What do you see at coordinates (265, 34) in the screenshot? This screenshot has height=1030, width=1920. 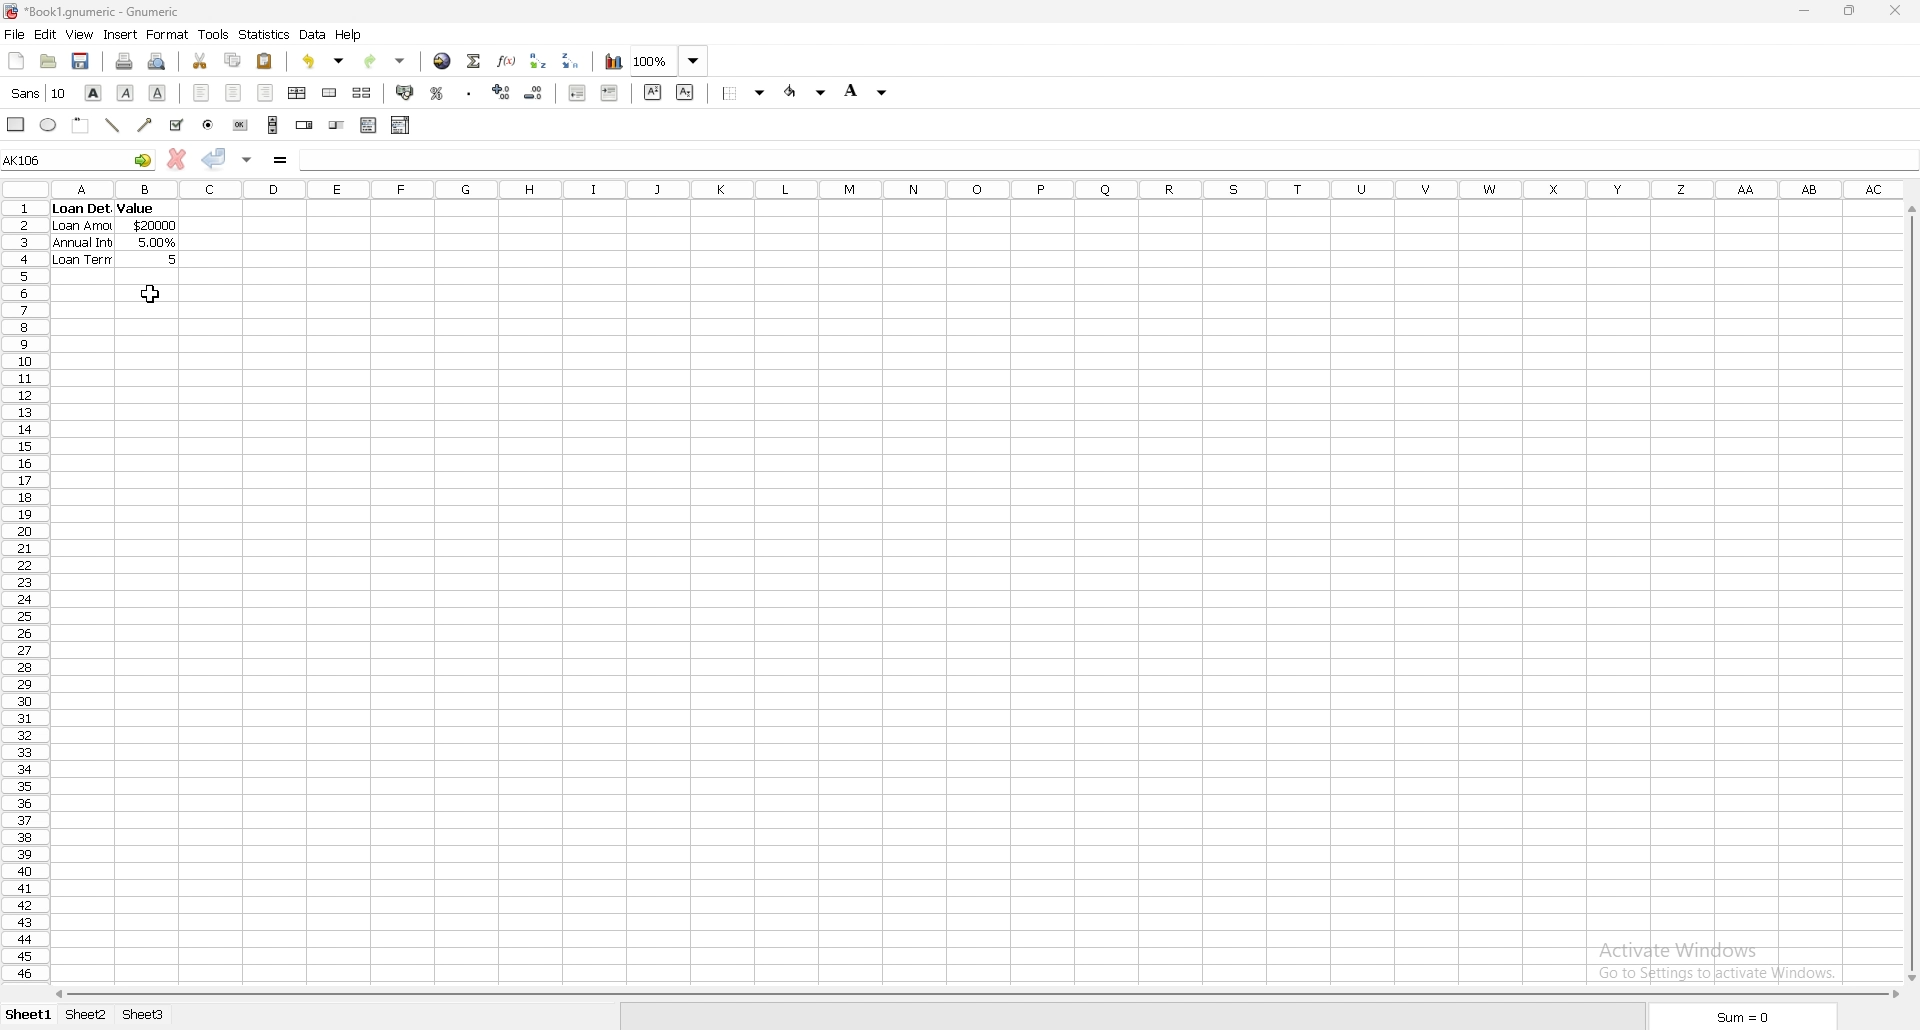 I see `statistics` at bounding box center [265, 34].